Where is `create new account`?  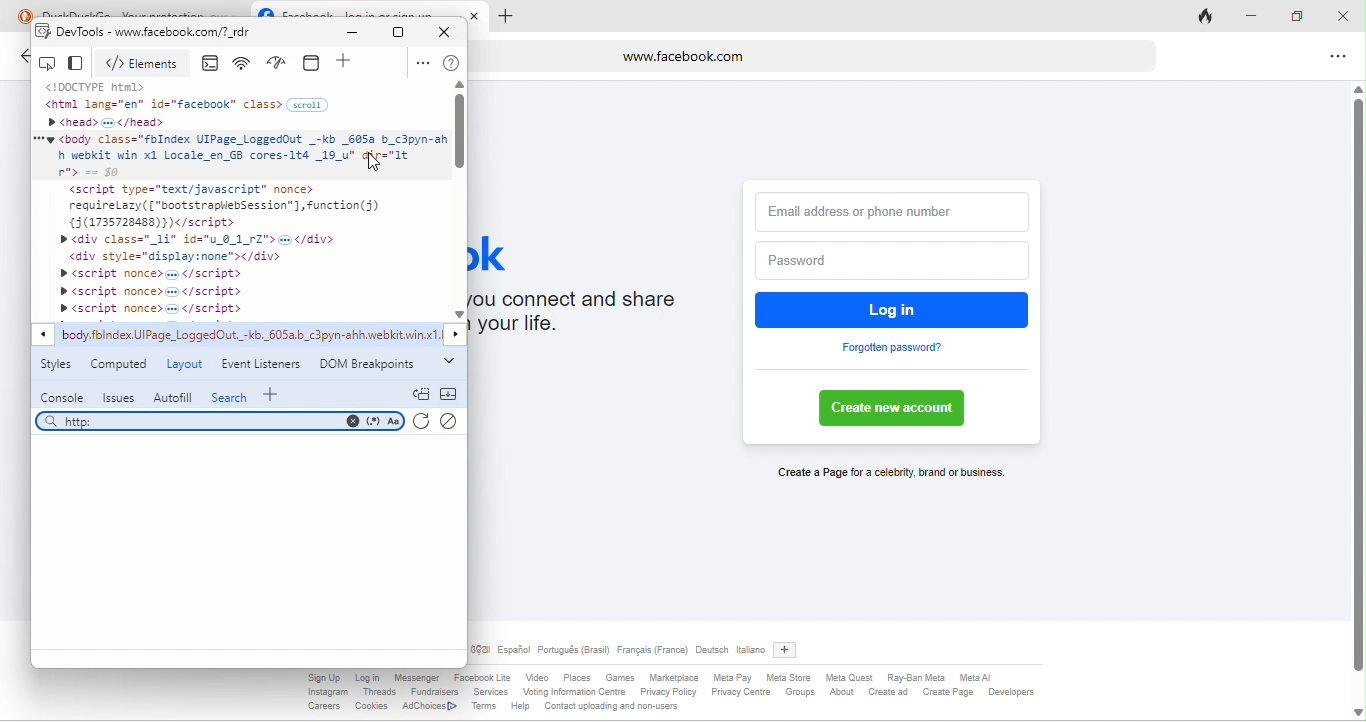 create new account is located at coordinates (898, 409).